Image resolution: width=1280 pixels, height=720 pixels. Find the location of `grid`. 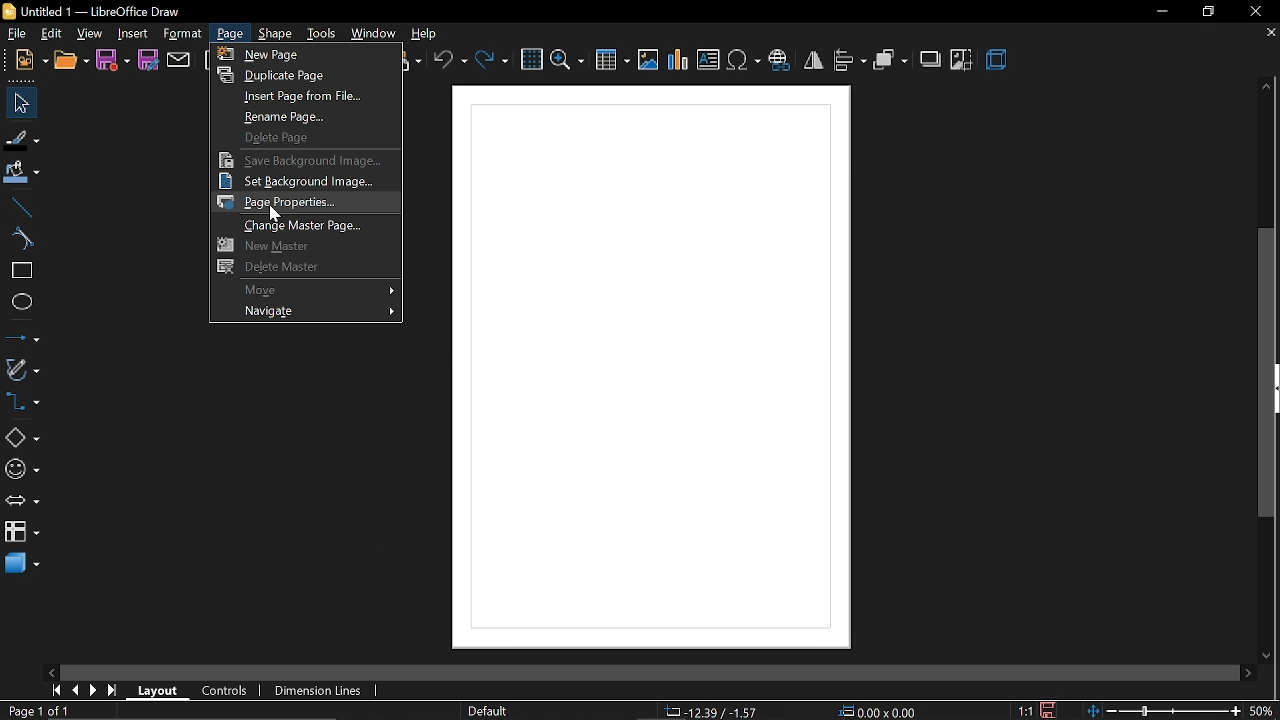

grid is located at coordinates (530, 60).